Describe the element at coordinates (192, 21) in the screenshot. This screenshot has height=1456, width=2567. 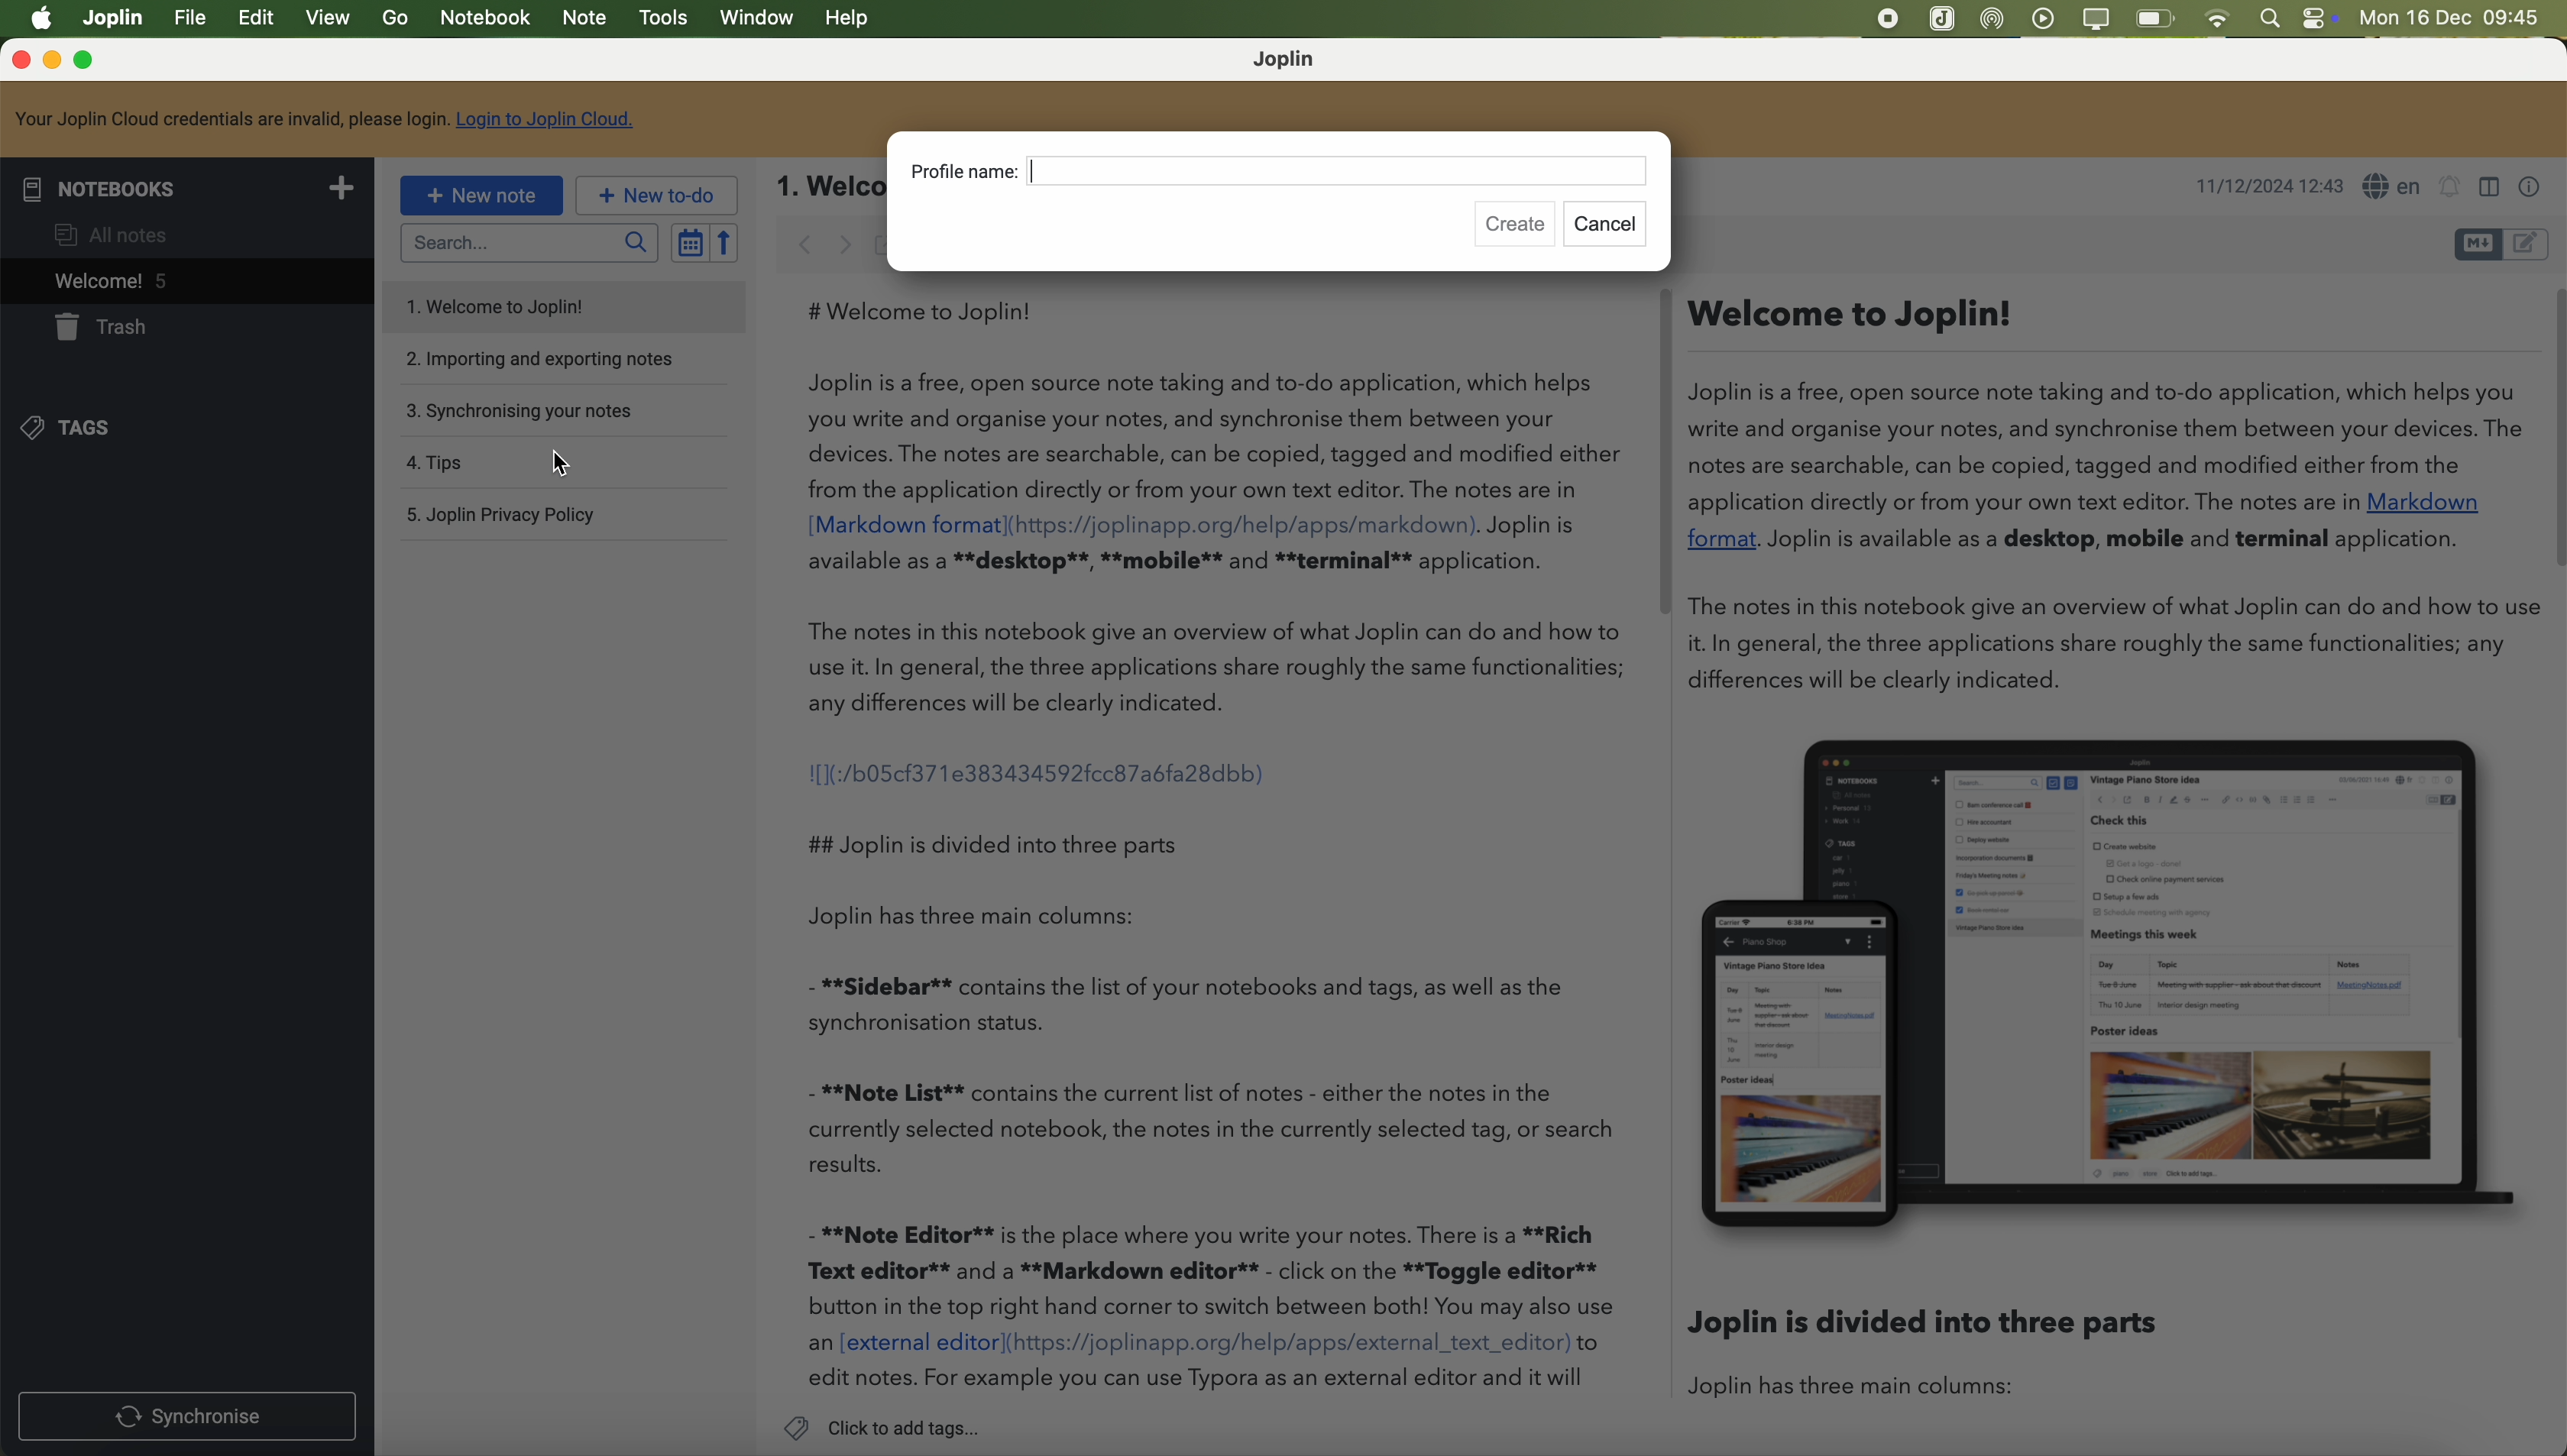
I see `click on file` at that location.